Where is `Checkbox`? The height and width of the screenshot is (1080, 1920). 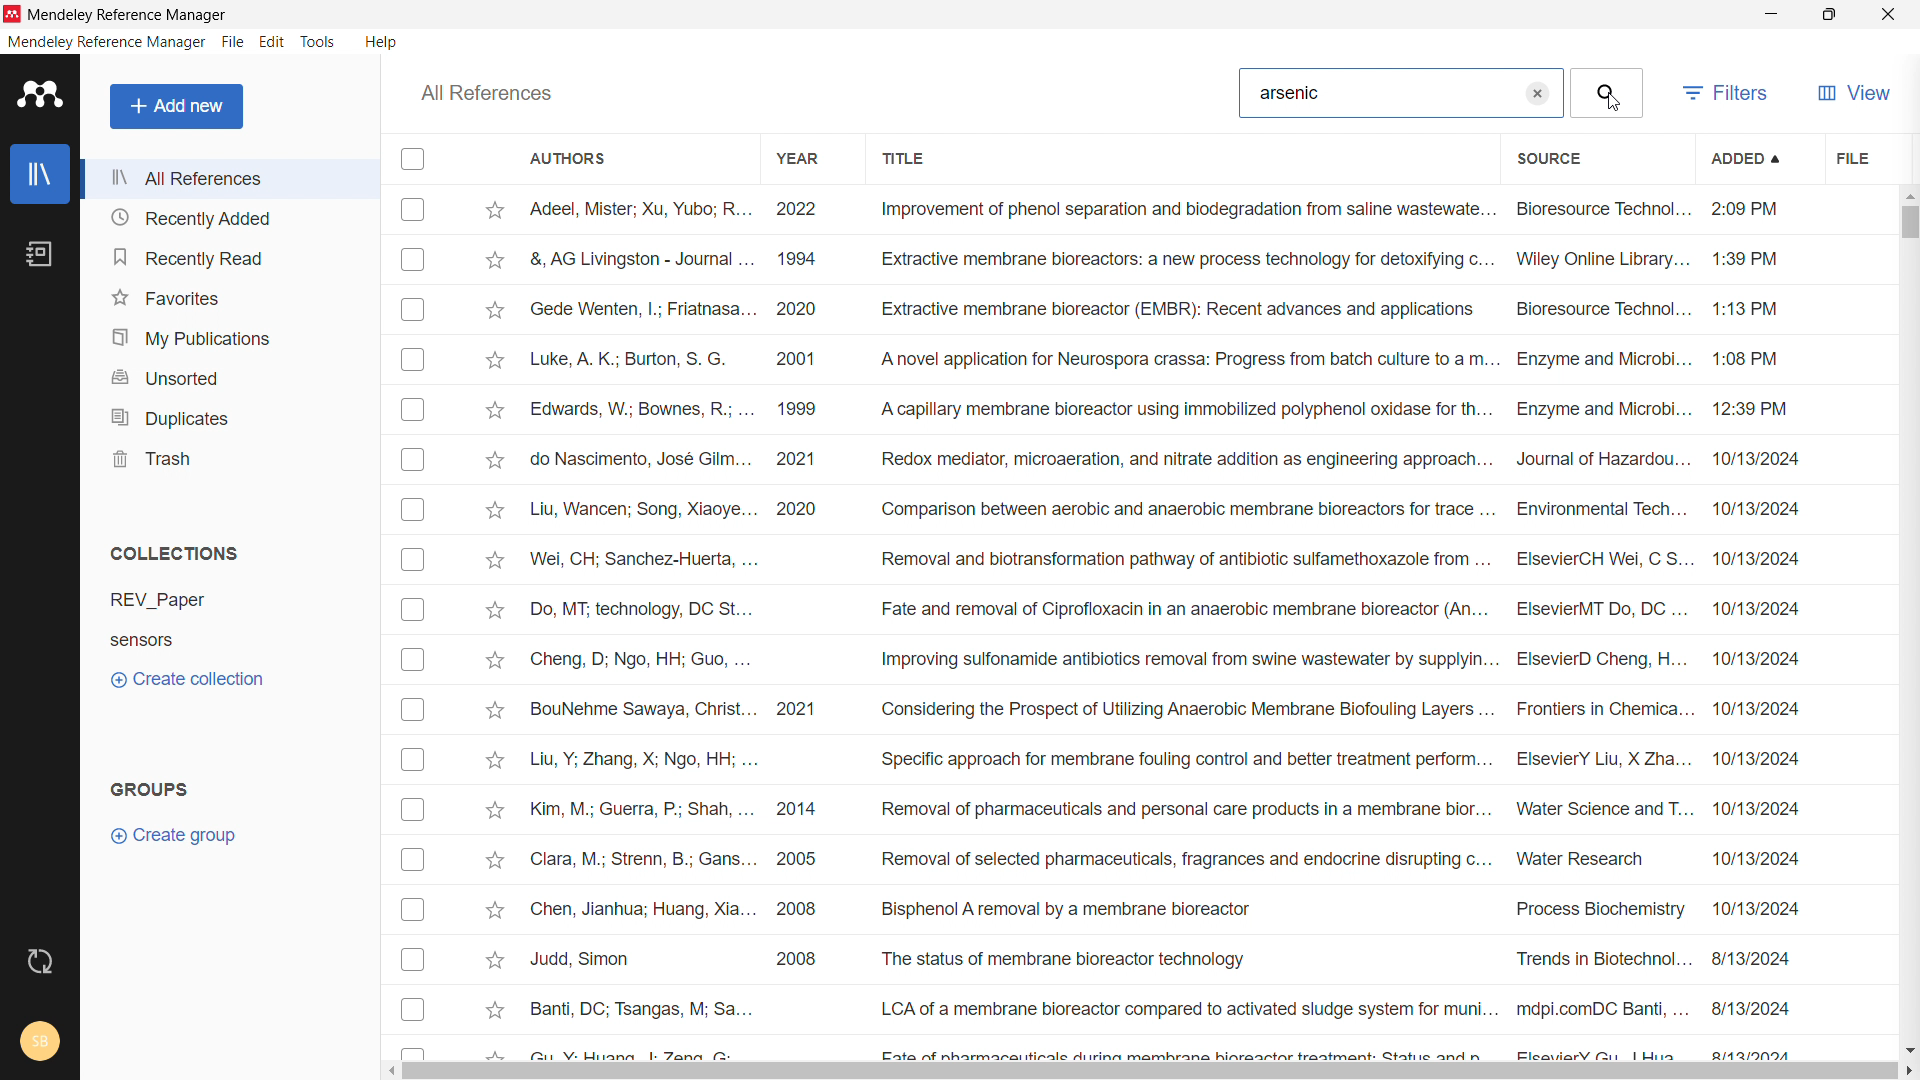 Checkbox is located at coordinates (415, 458).